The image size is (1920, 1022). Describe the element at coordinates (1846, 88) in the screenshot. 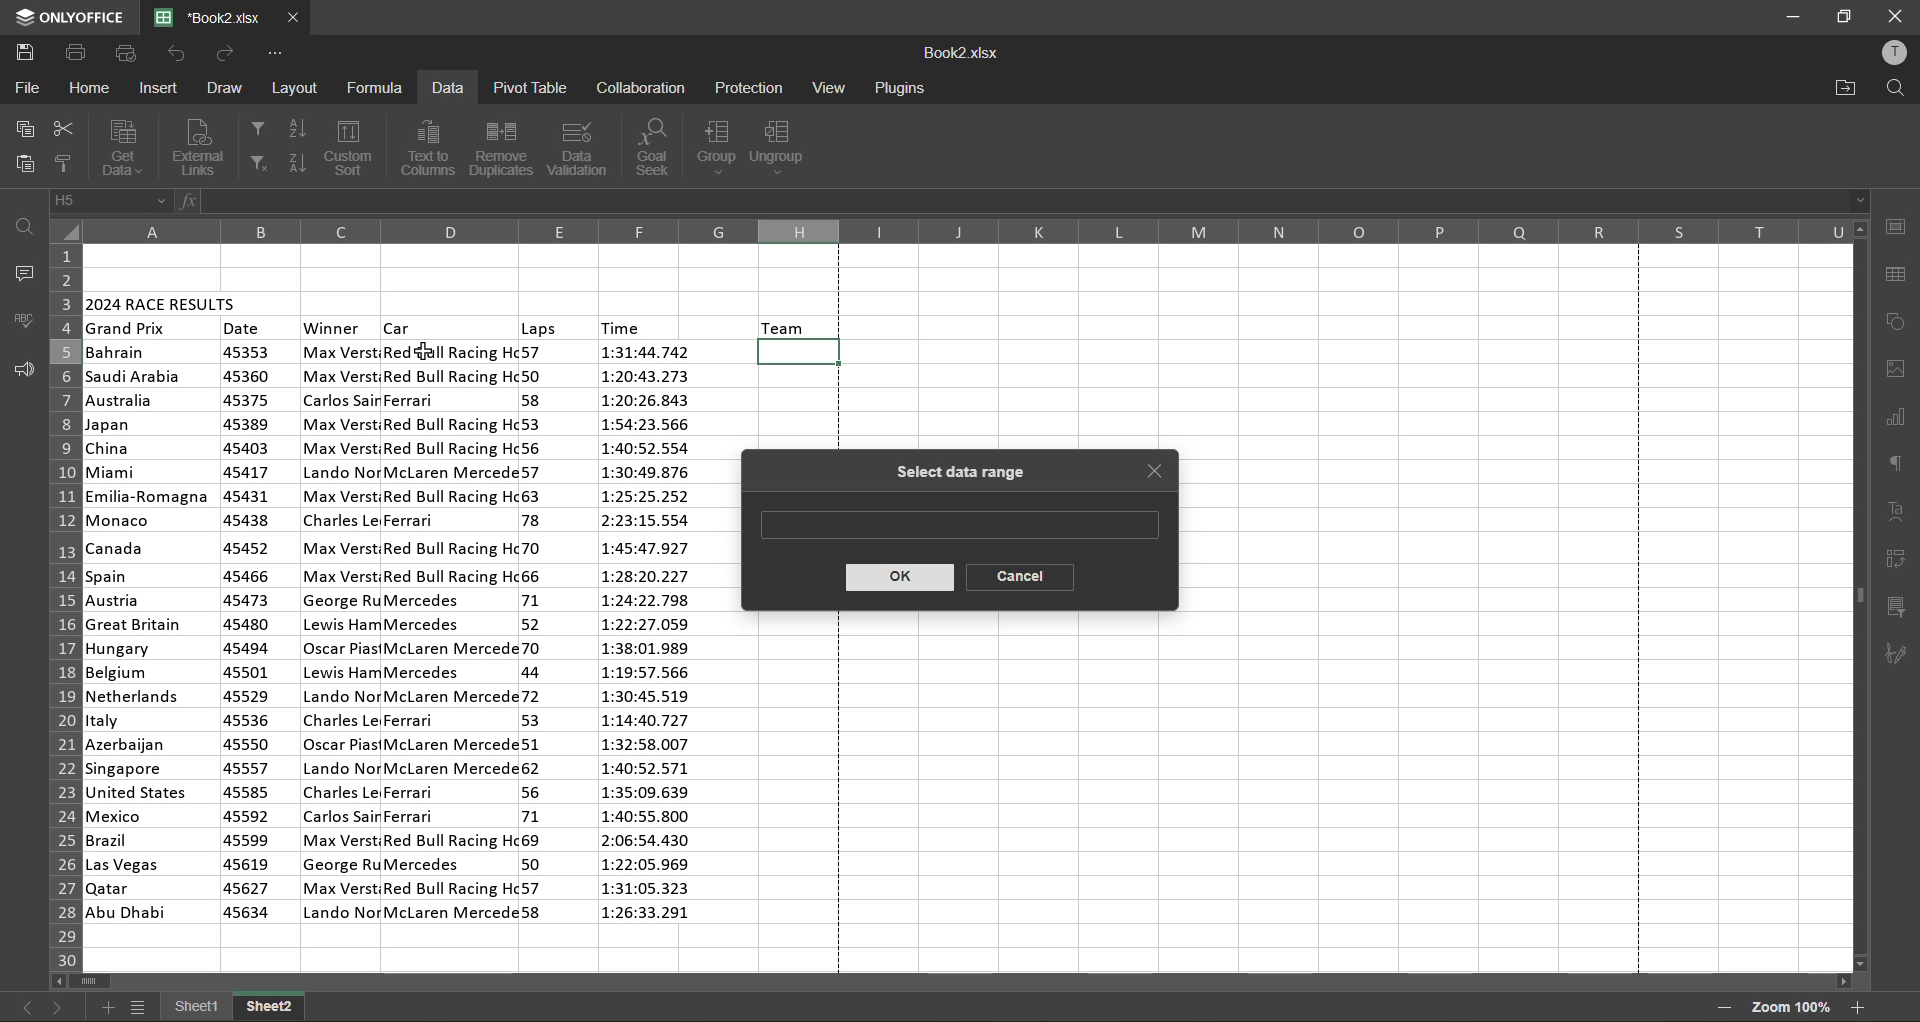

I see `open location` at that location.